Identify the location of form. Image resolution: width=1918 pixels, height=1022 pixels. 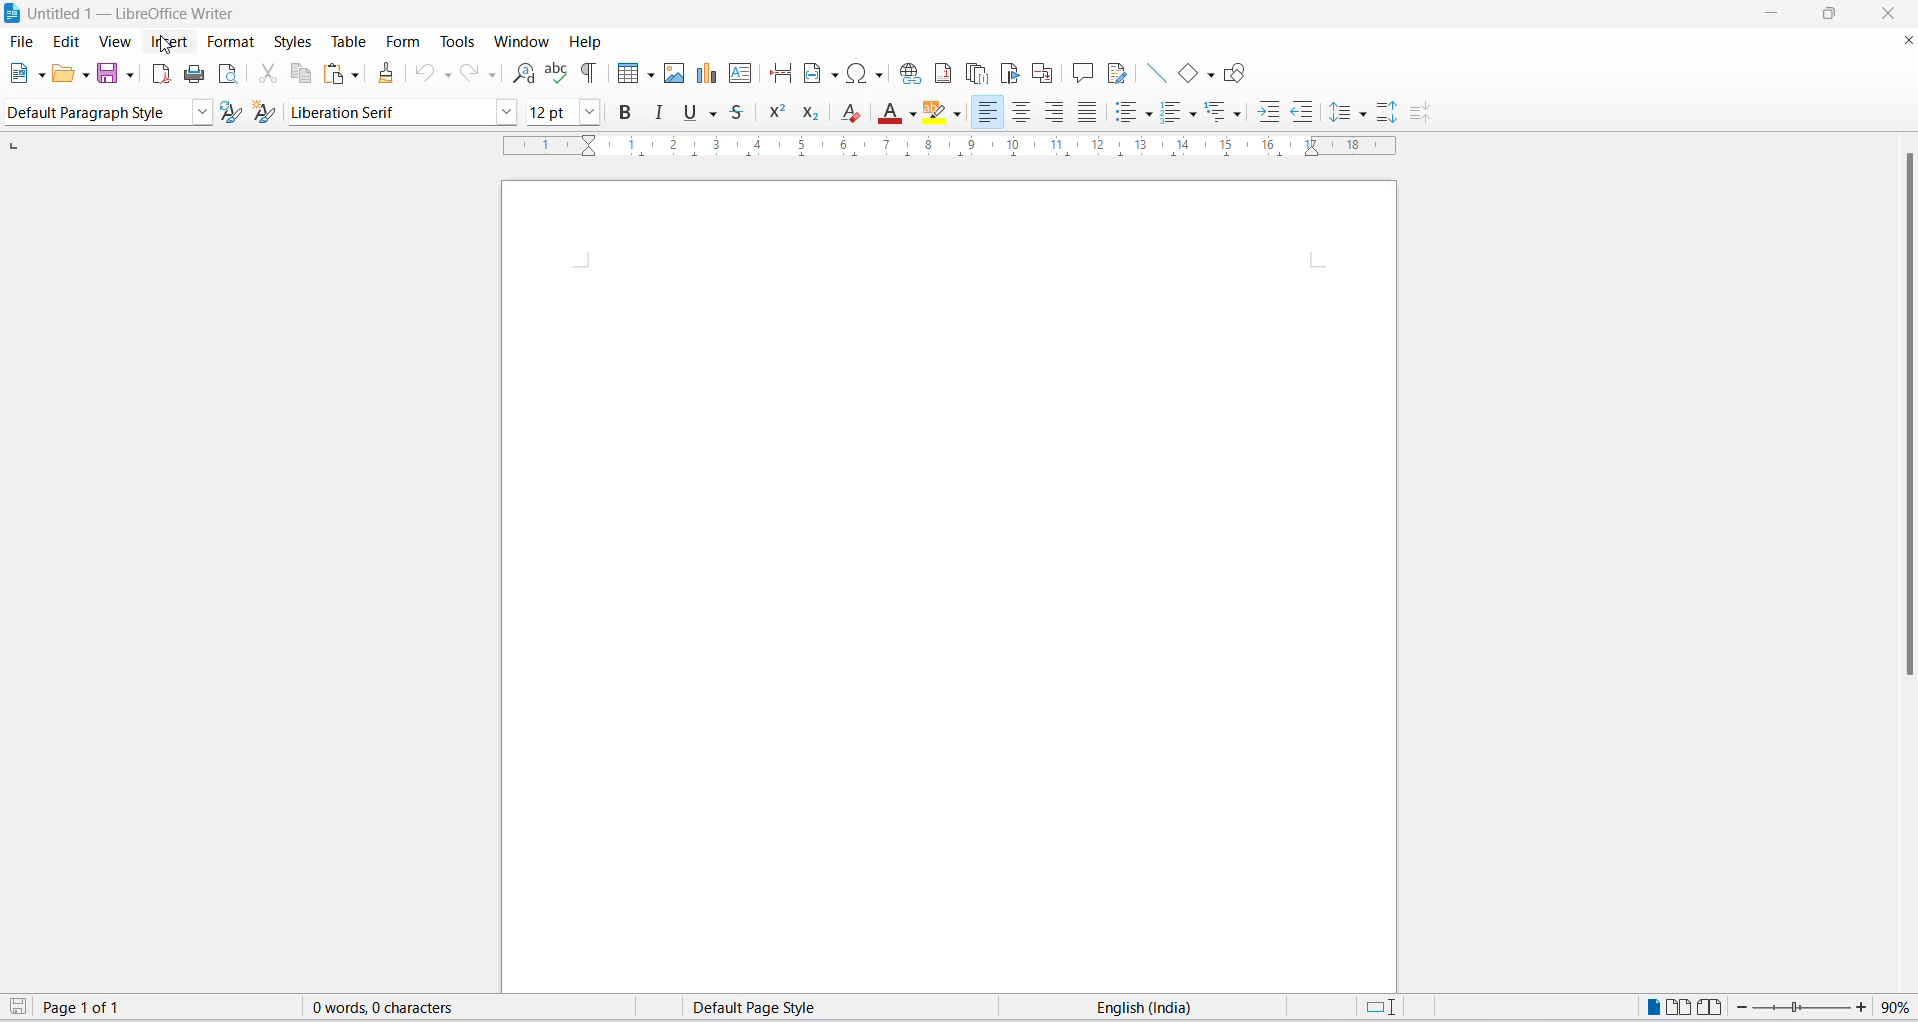
(402, 42).